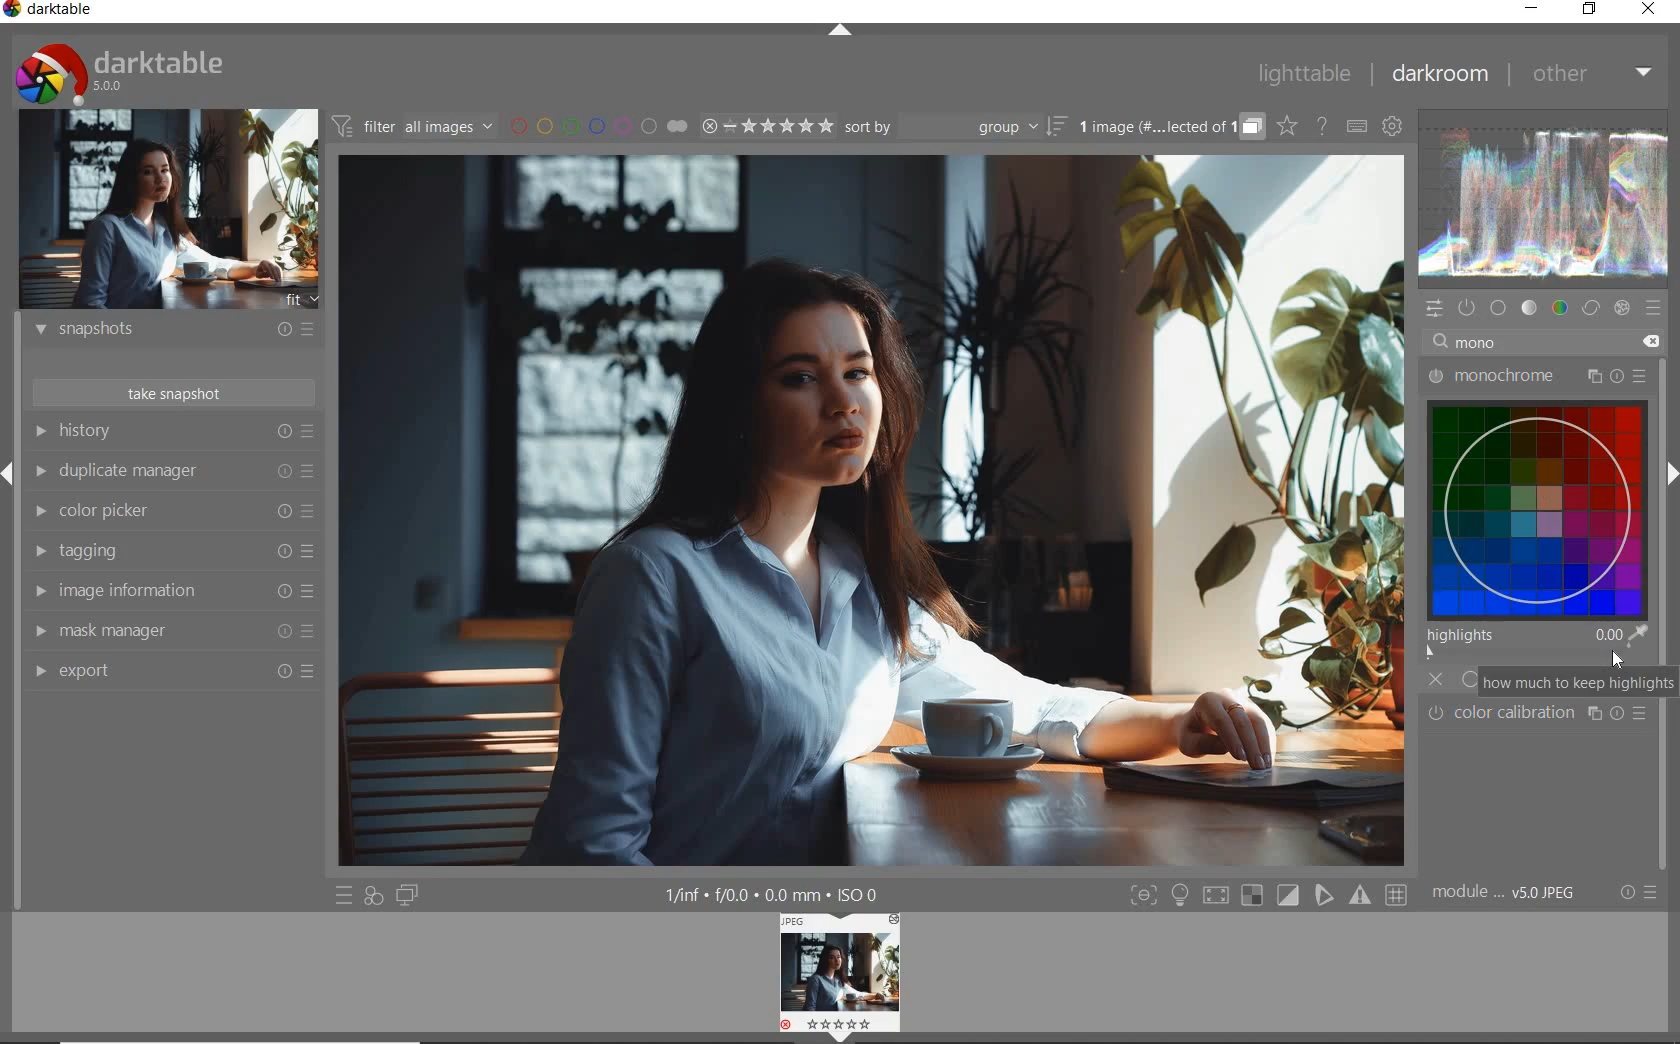 This screenshot has height=1044, width=1680. What do you see at coordinates (1468, 306) in the screenshot?
I see `show only active modules` at bounding box center [1468, 306].